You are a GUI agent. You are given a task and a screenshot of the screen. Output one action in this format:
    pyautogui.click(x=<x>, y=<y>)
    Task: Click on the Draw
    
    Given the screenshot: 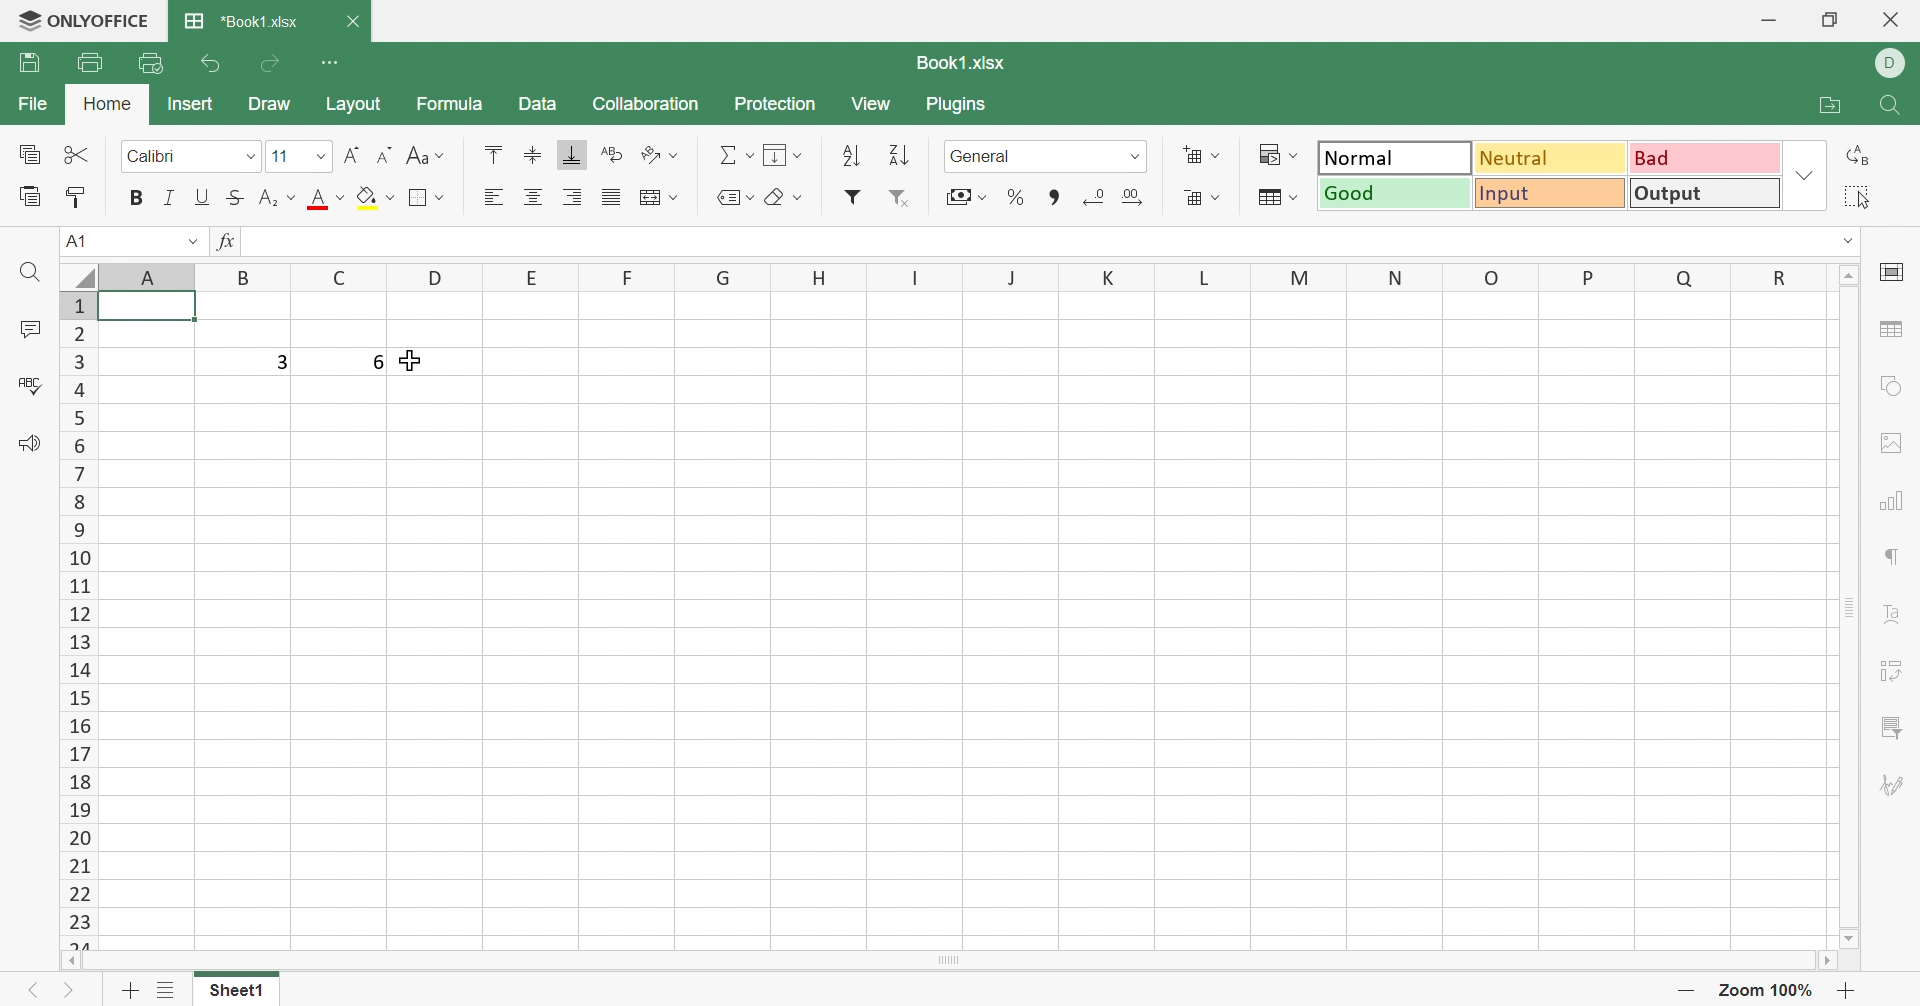 What is the action you would take?
    pyautogui.click(x=269, y=102)
    